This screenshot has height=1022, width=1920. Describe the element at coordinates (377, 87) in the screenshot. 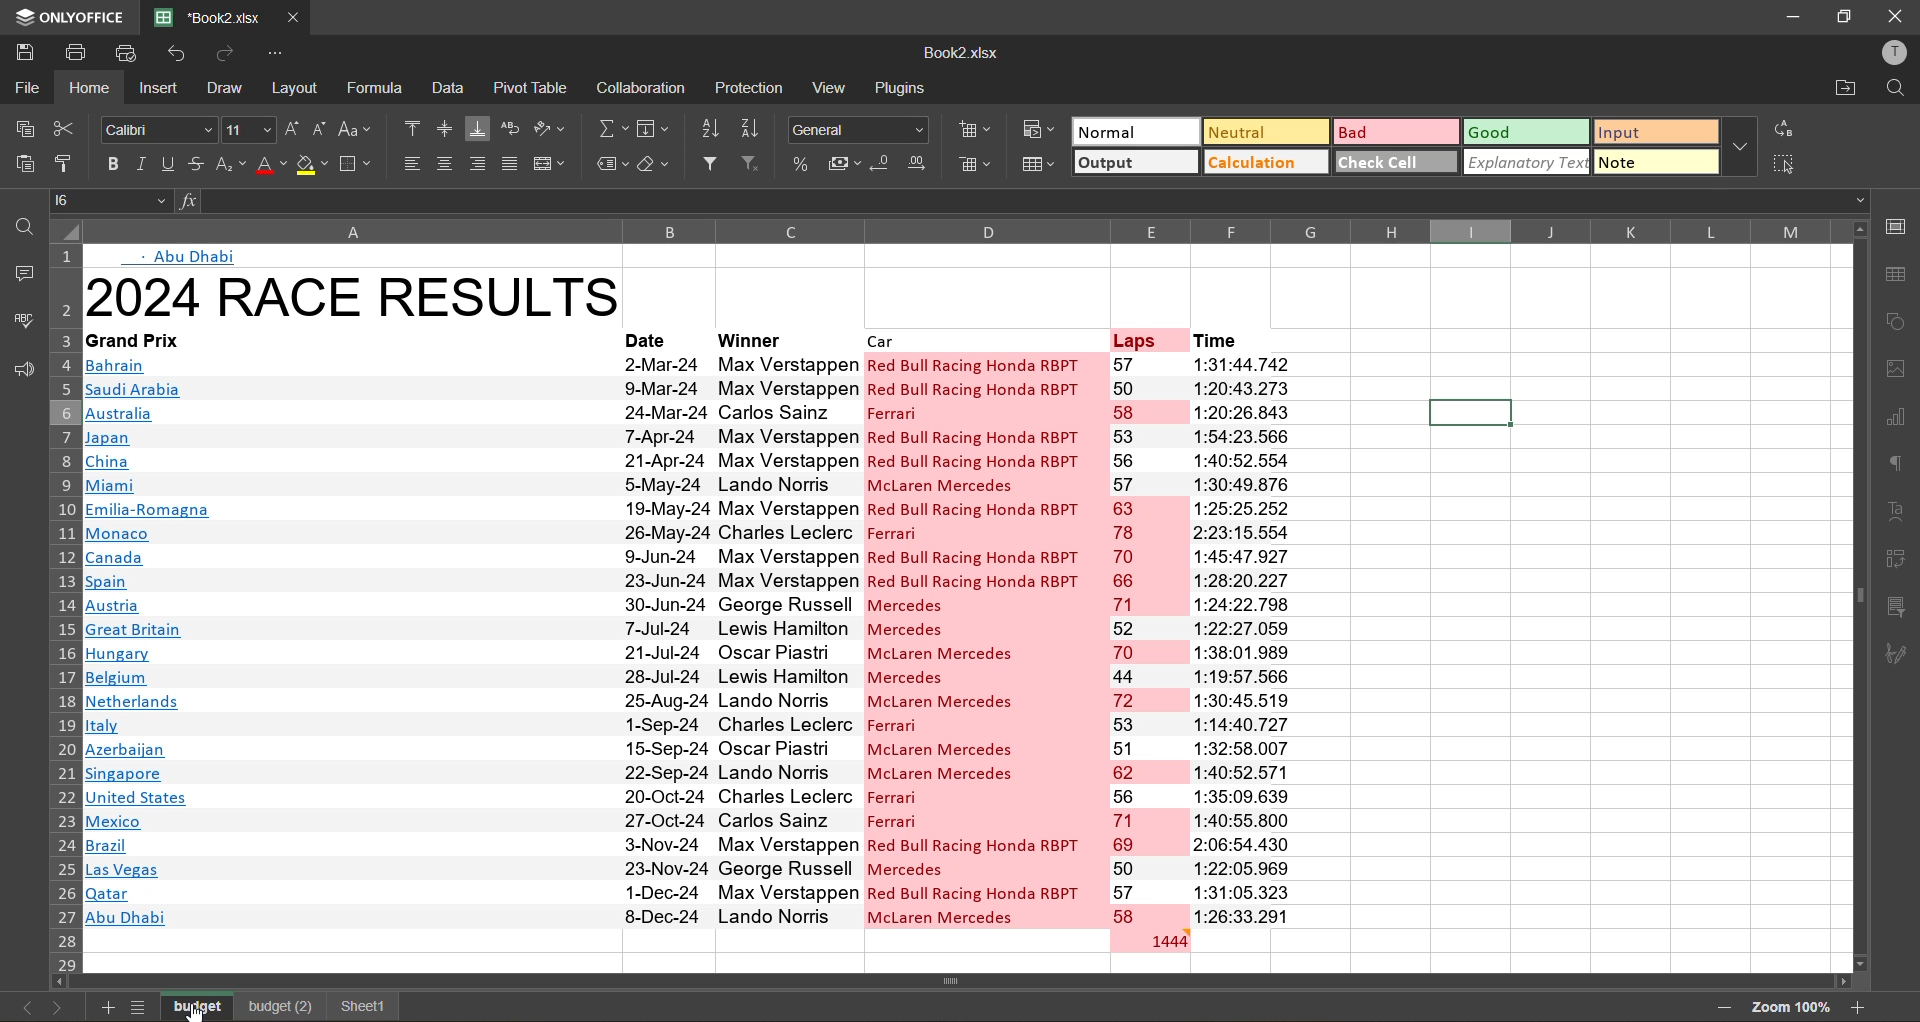

I see `formula` at that location.